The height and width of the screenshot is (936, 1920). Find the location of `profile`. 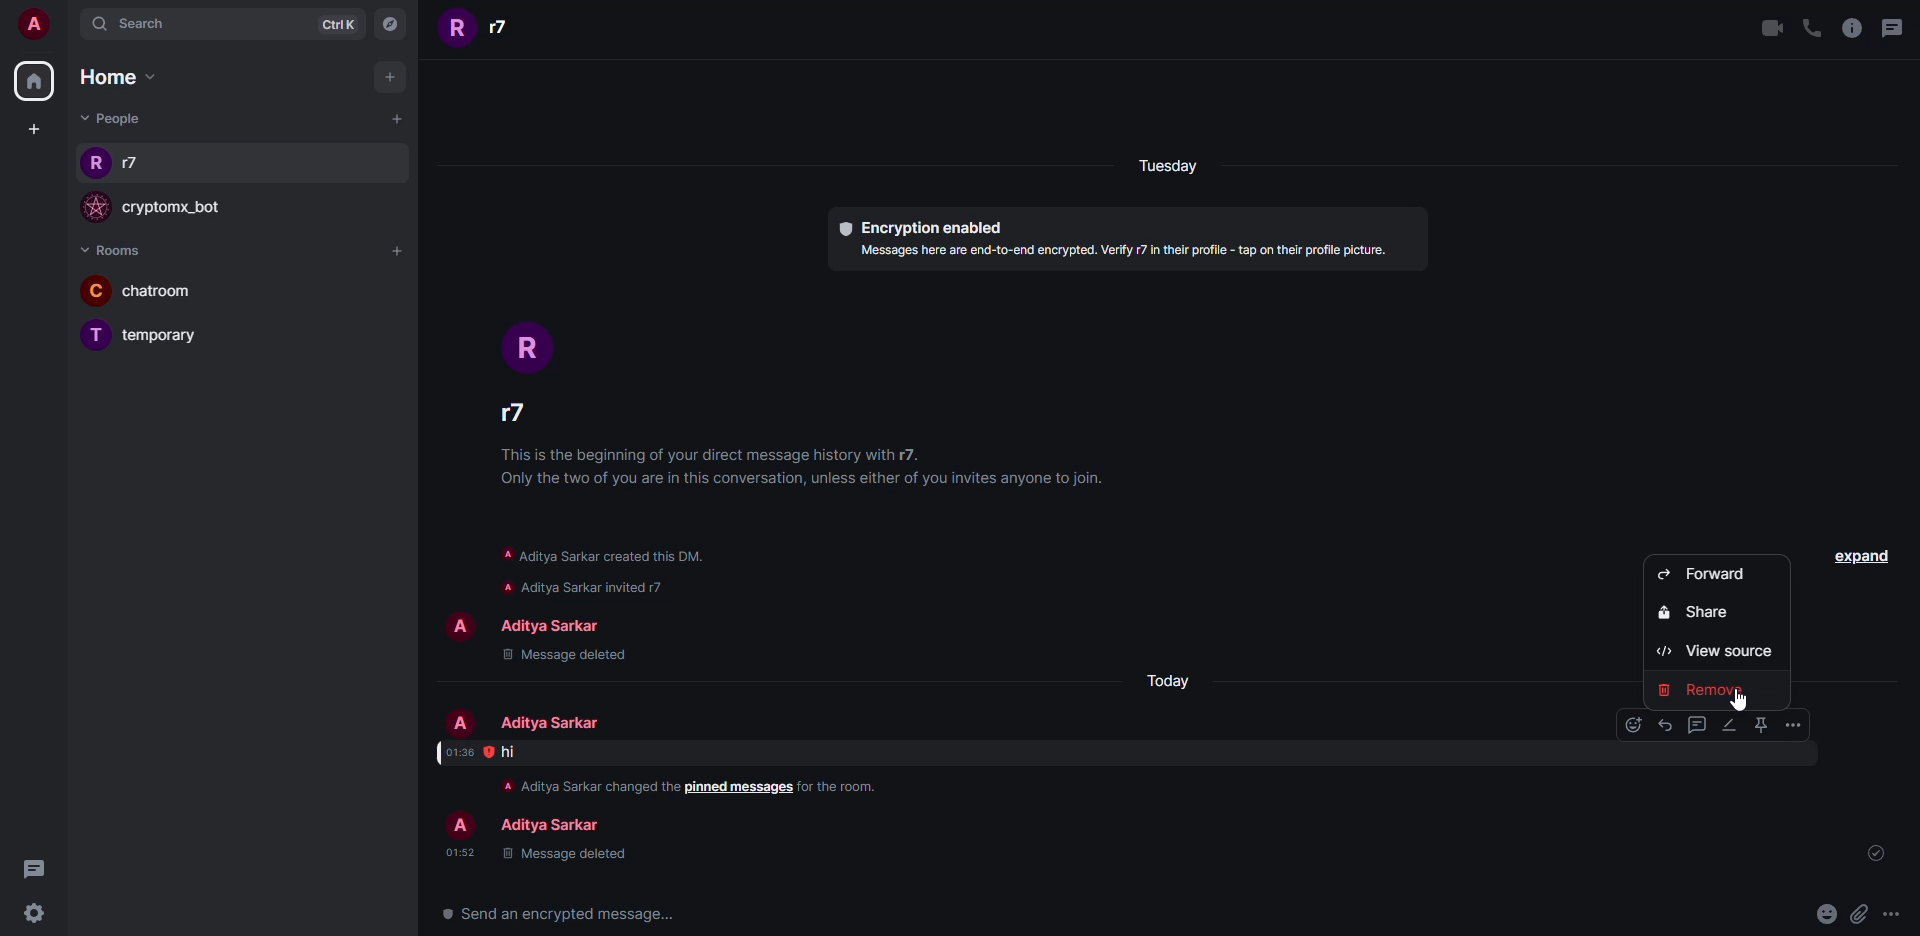

profile is located at coordinates (97, 335).